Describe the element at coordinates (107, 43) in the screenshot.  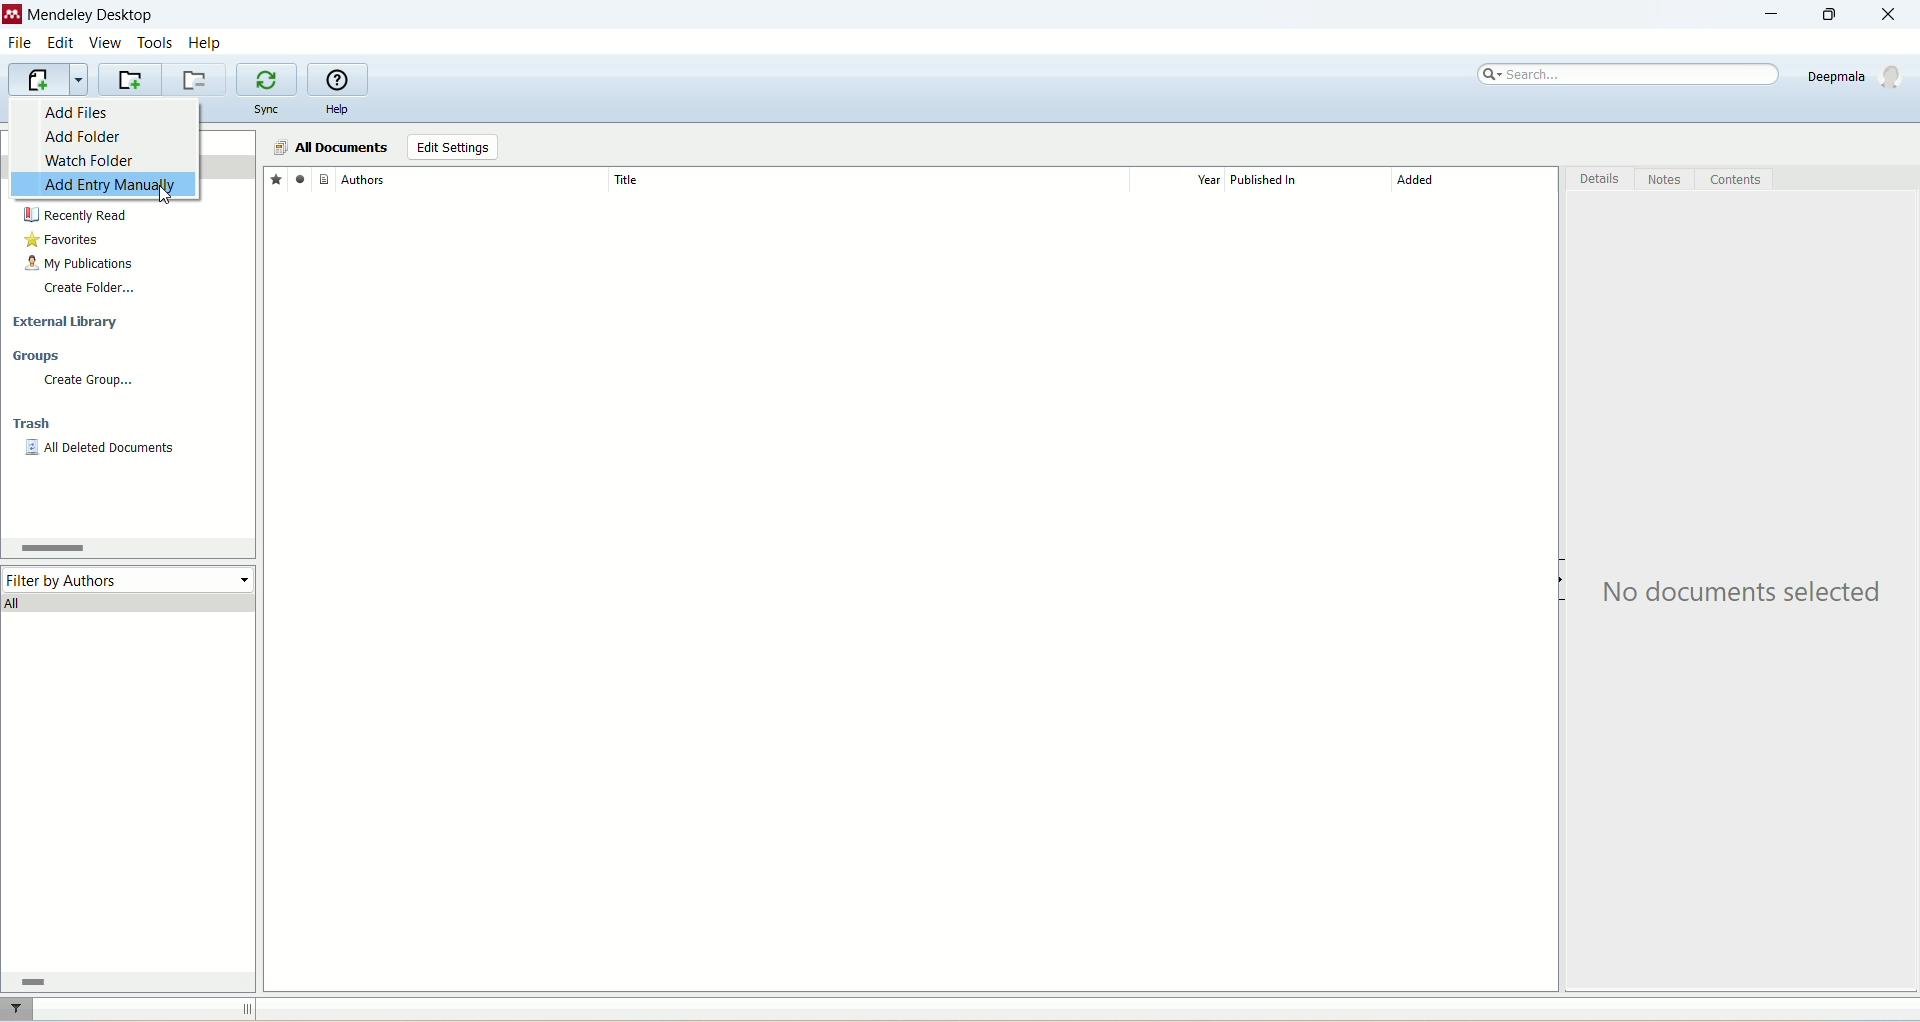
I see `view` at that location.